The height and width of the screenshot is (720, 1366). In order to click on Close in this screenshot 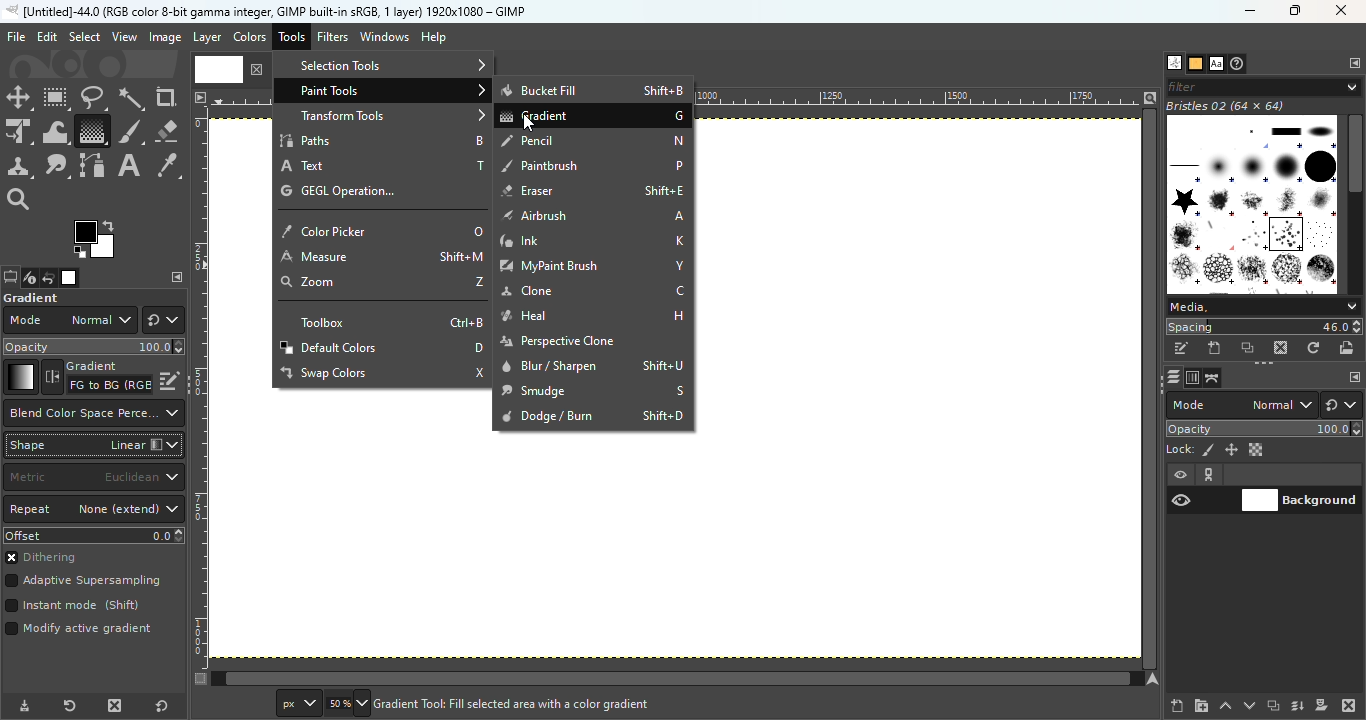, I will do `click(1343, 12)`.